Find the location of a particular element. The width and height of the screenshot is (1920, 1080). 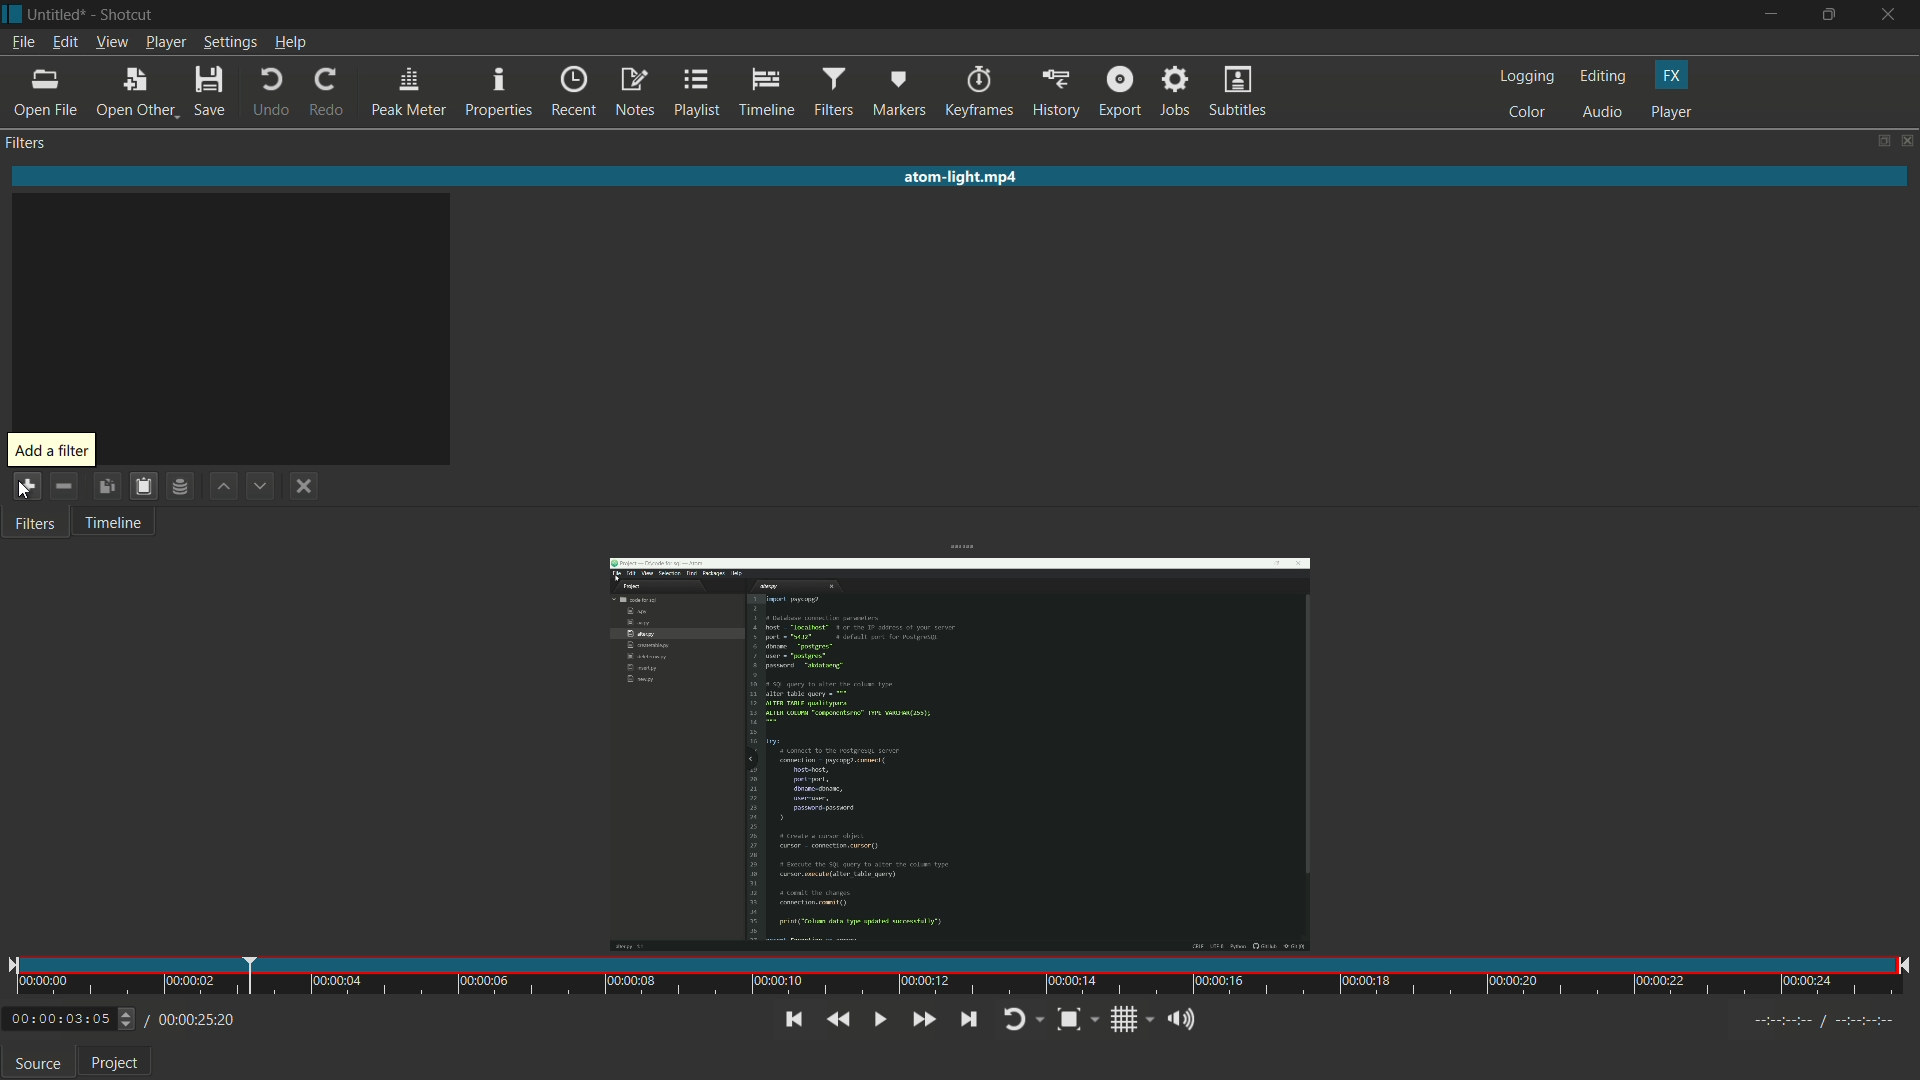

jobs is located at coordinates (1172, 92).